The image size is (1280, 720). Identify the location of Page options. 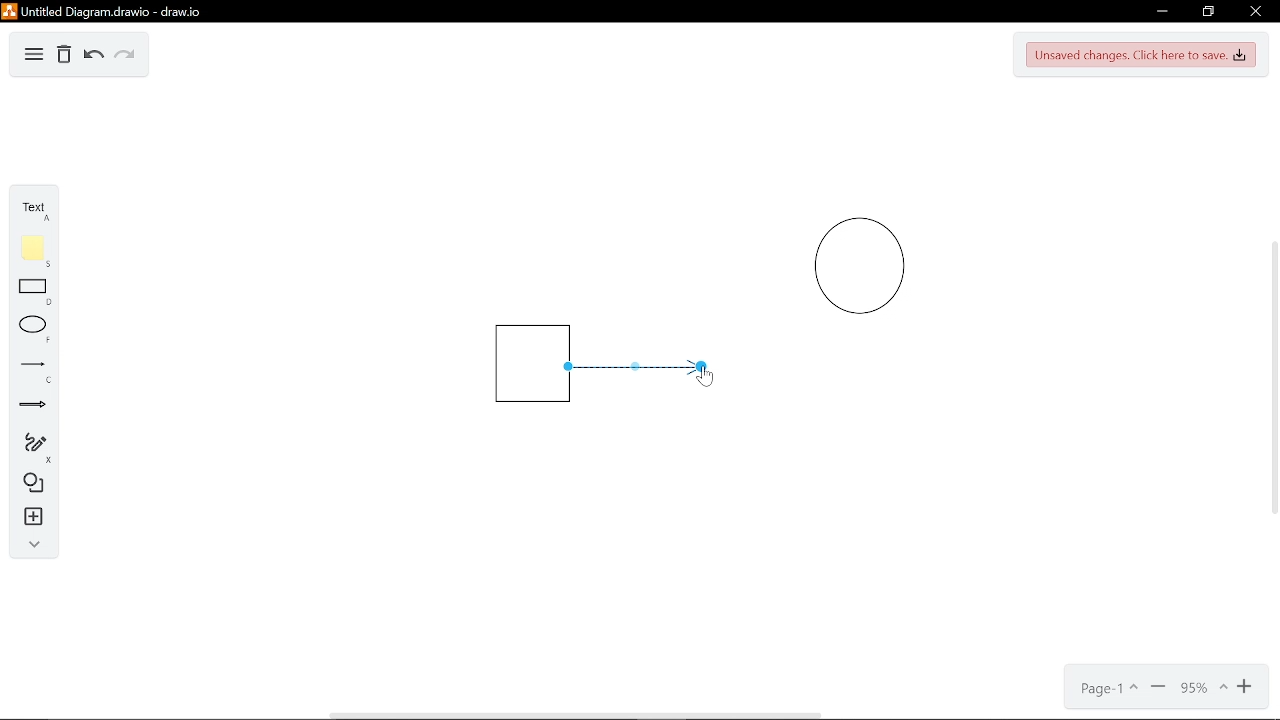
(1106, 688).